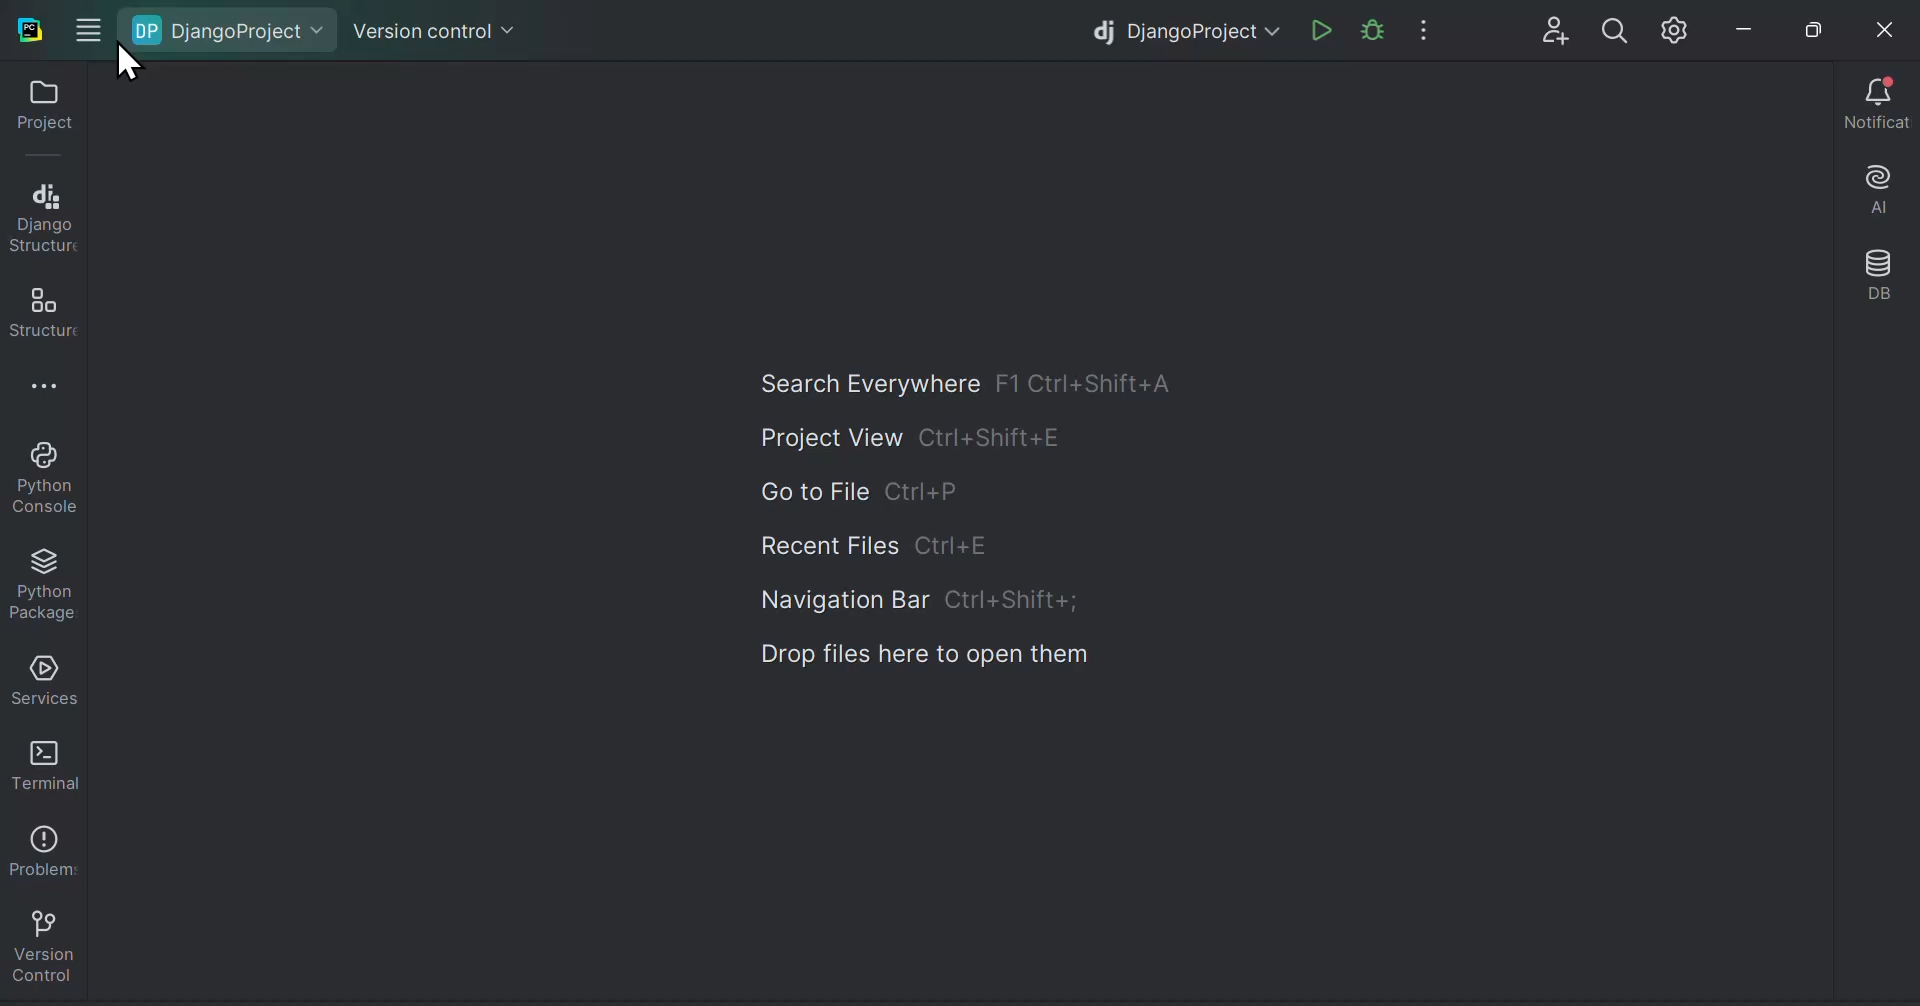 Image resolution: width=1920 pixels, height=1006 pixels. I want to click on Services, so click(42, 676).